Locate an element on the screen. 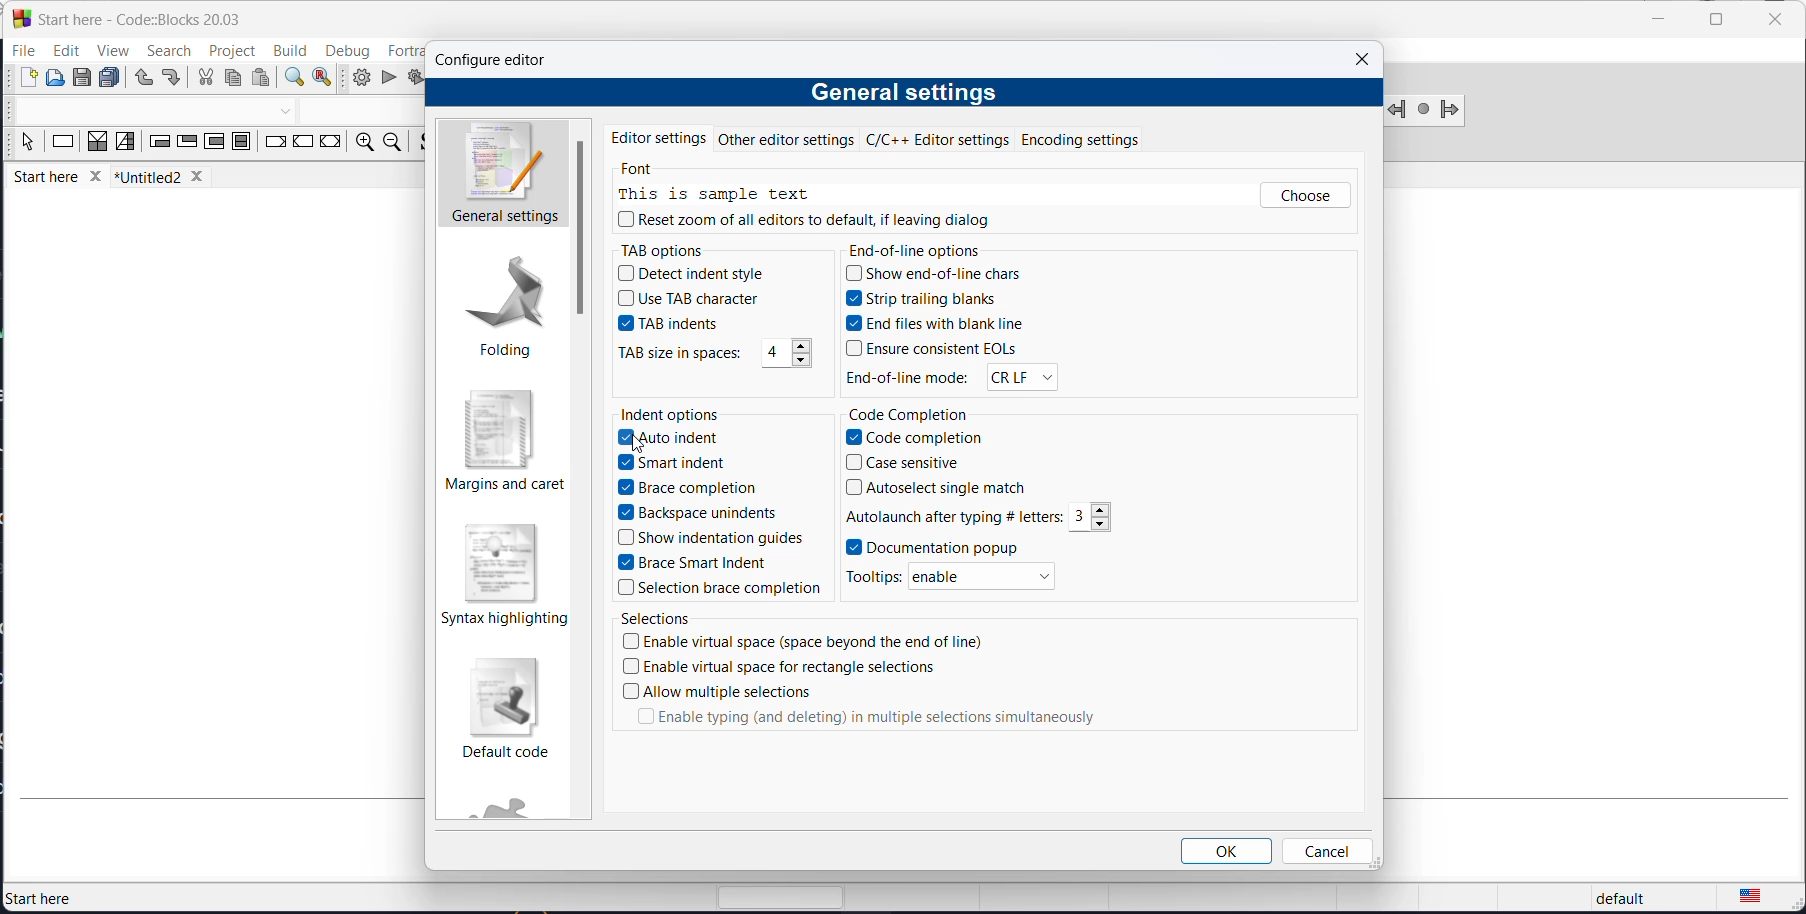 The image size is (1806, 914). view is located at coordinates (110, 52).